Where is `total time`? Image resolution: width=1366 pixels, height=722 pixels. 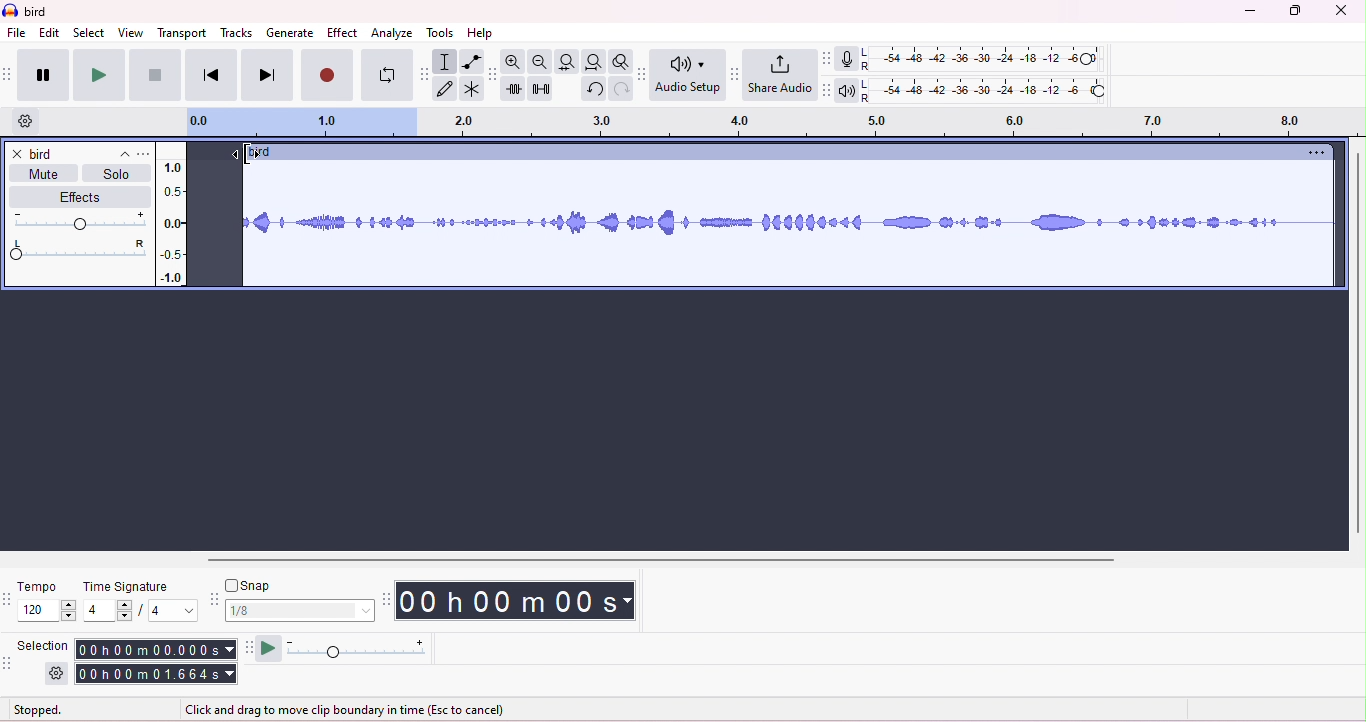
total time is located at coordinates (156, 675).